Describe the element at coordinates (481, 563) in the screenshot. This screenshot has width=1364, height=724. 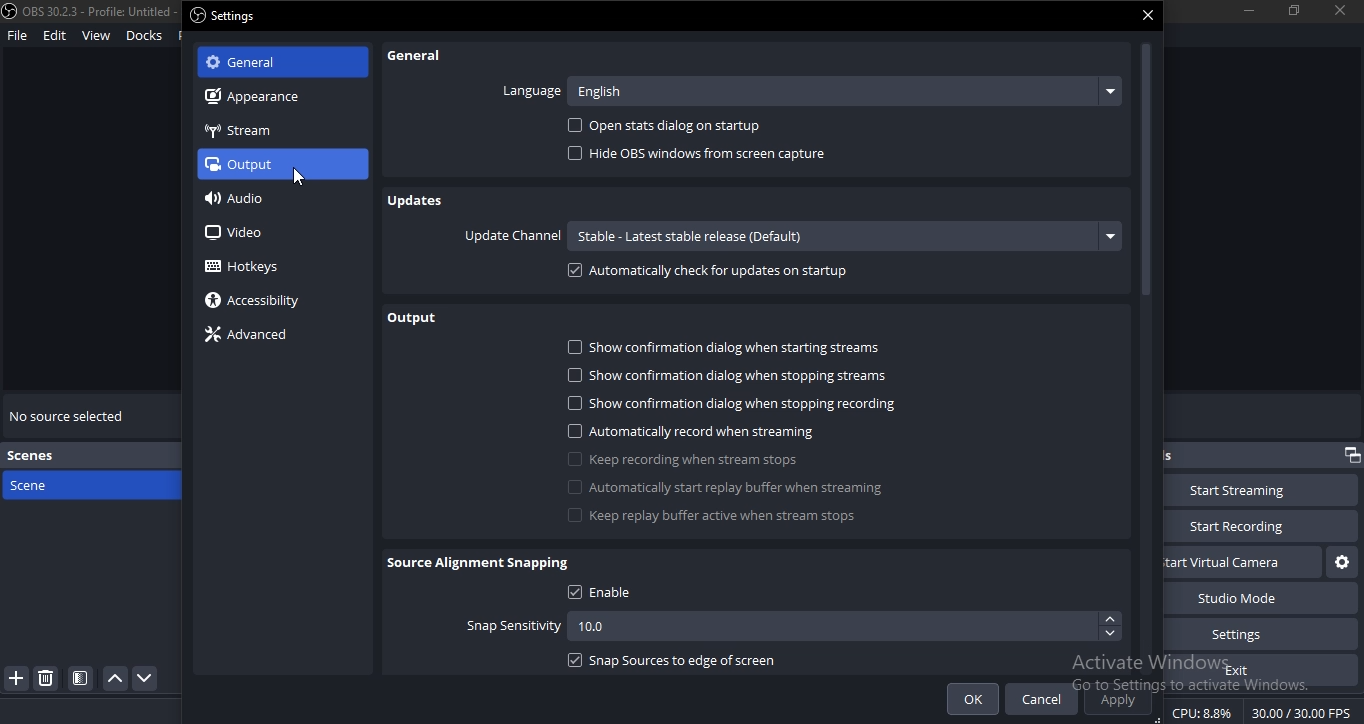
I see `source alignment snapping` at that location.